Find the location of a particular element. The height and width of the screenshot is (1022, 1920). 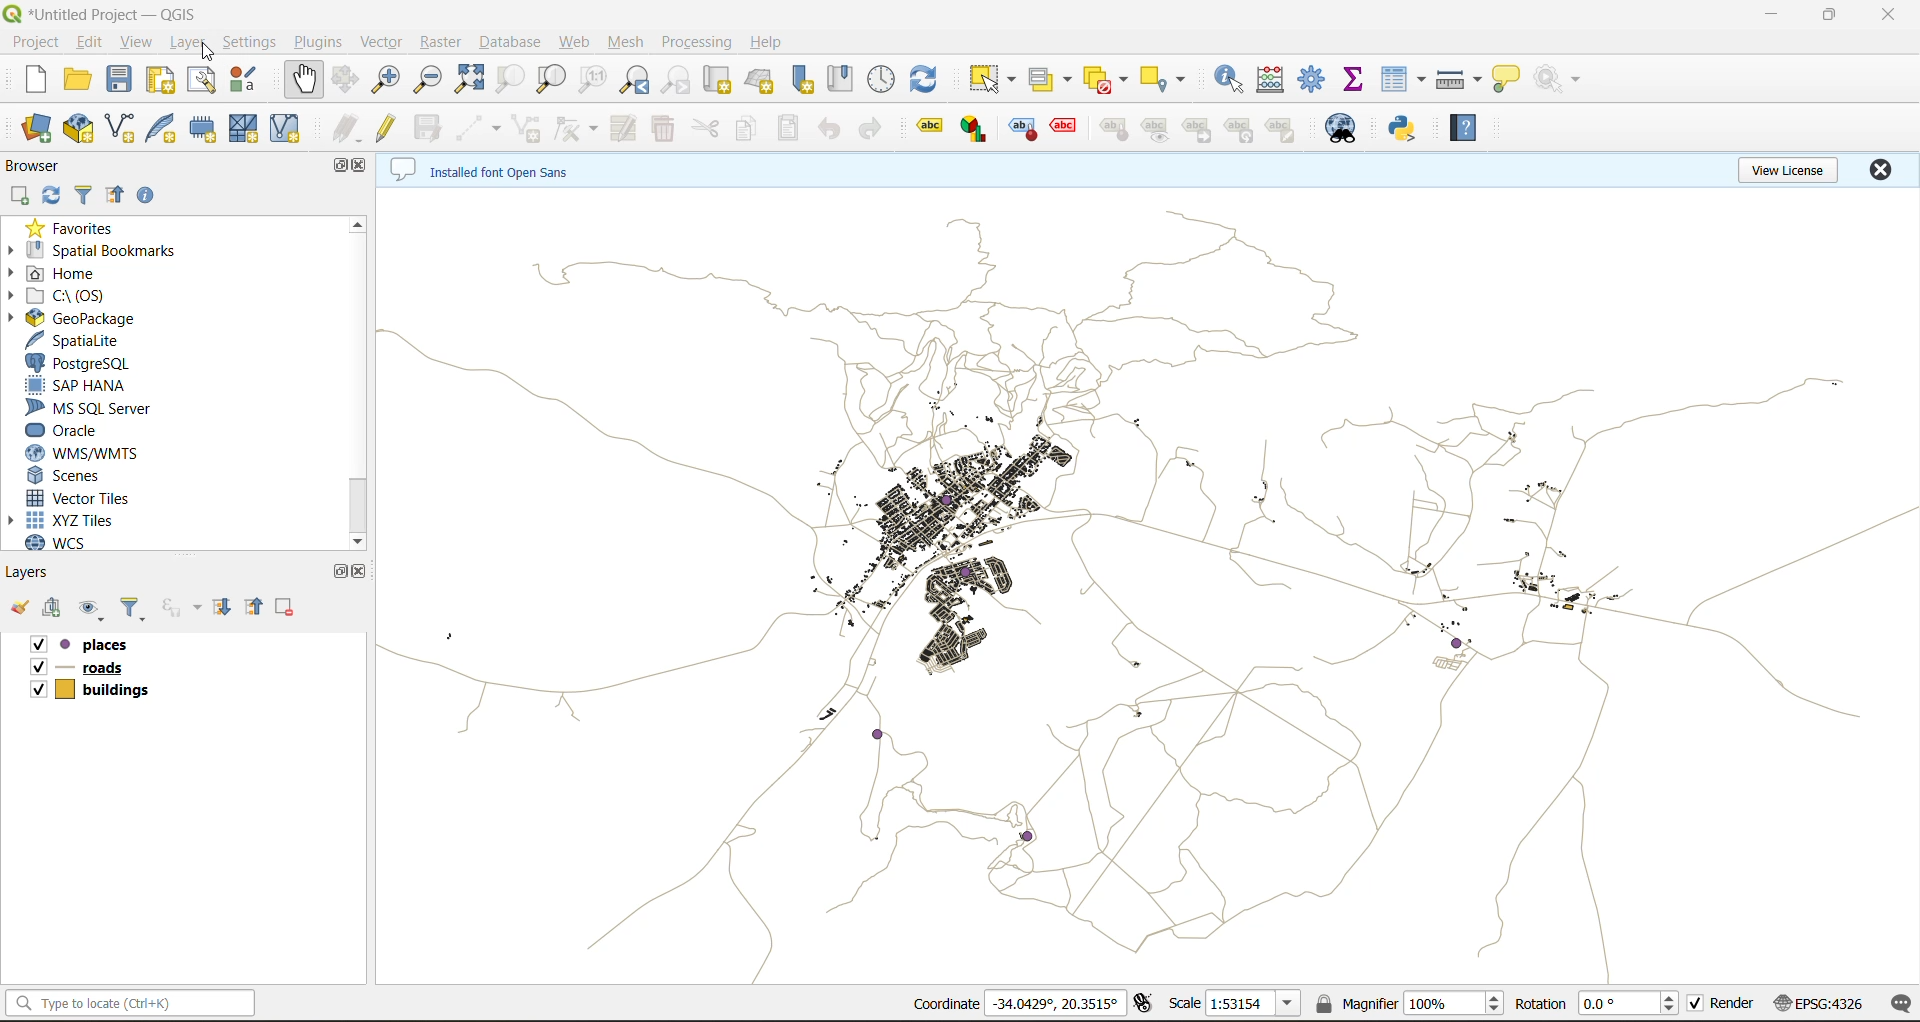

attributes table is located at coordinates (1404, 82).